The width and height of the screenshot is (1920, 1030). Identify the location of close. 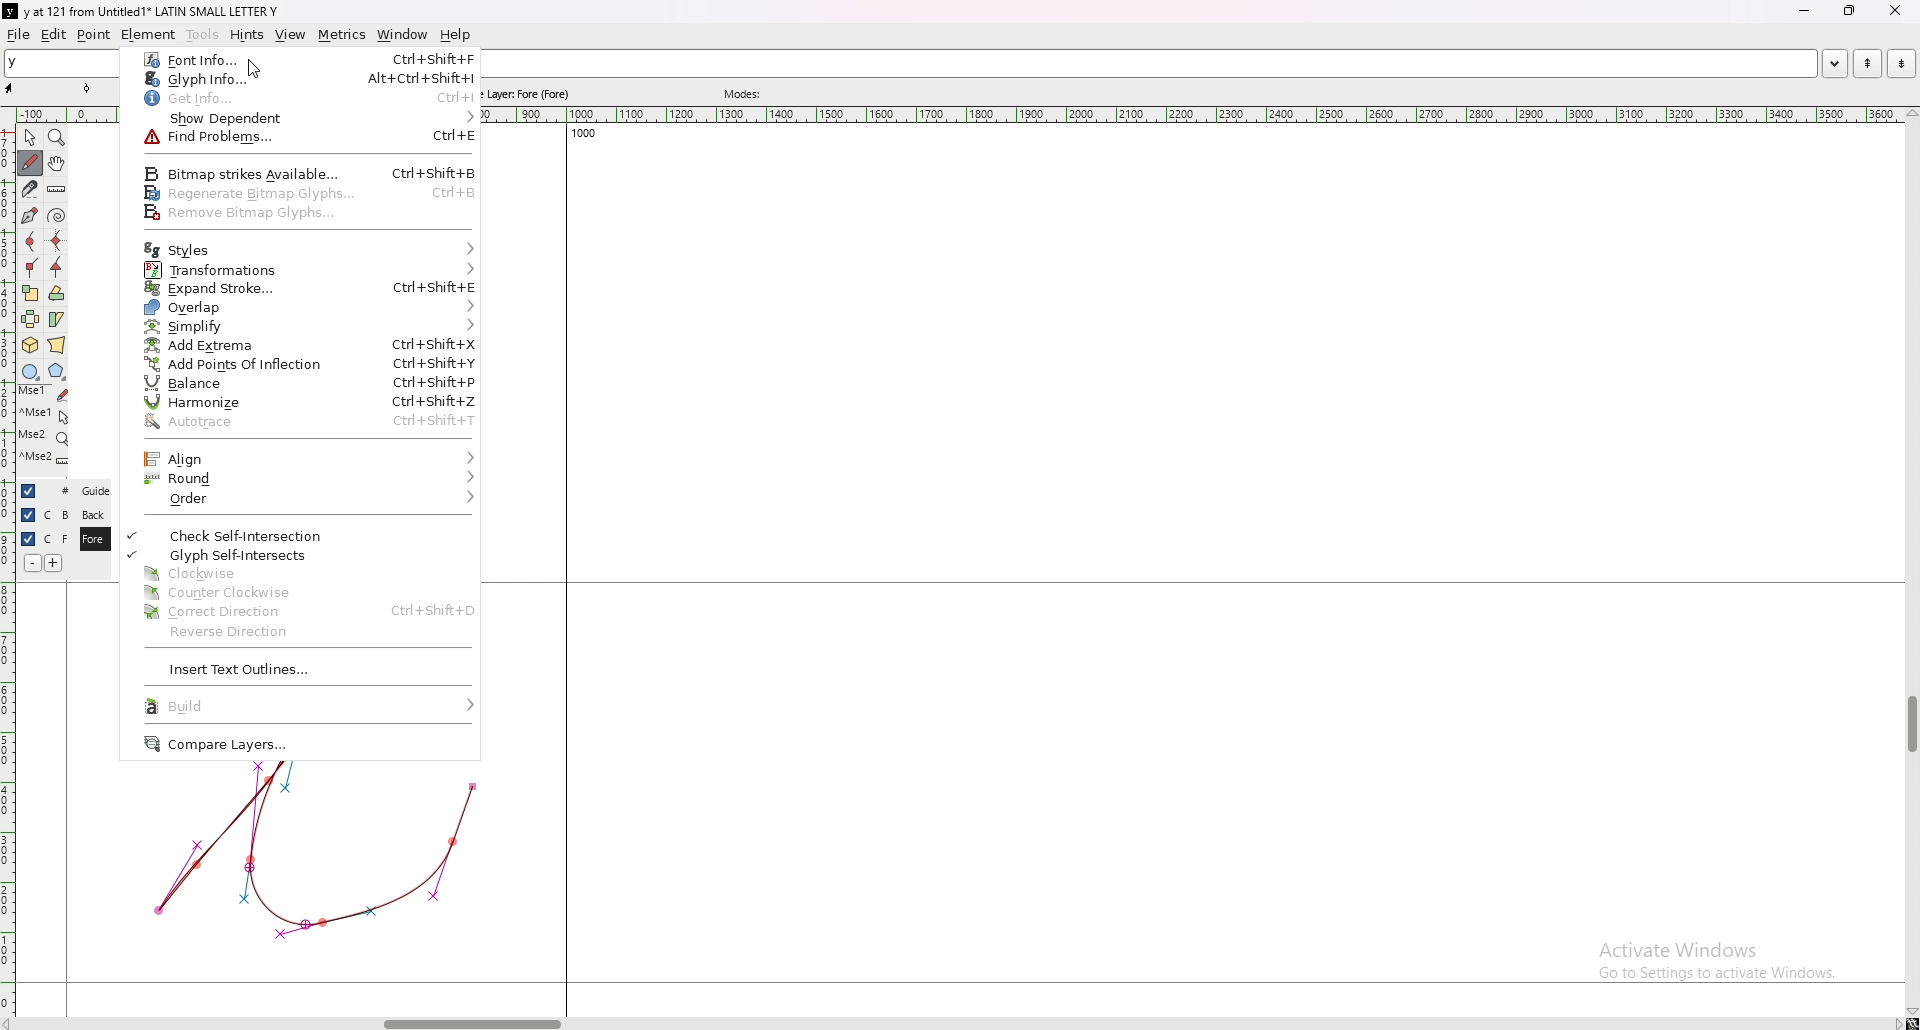
(1893, 11).